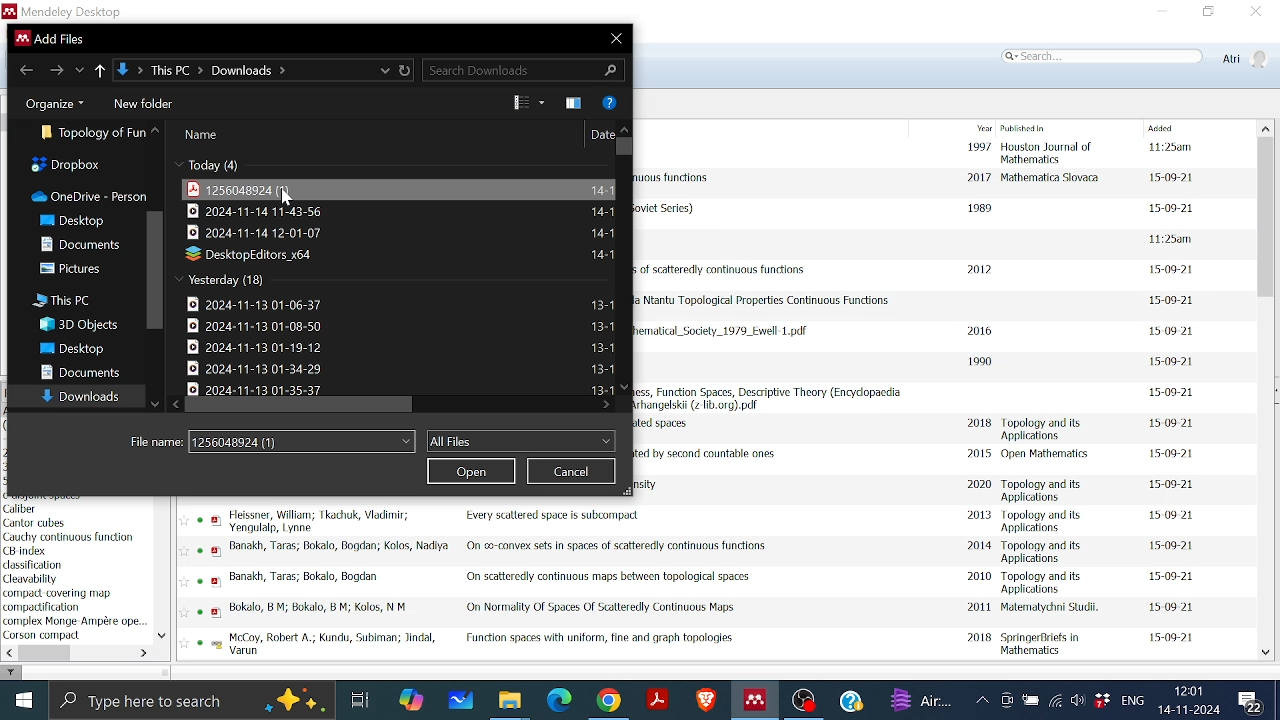  Describe the element at coordinates (64, 300) in the screenshot. I see `This PC` at that location.